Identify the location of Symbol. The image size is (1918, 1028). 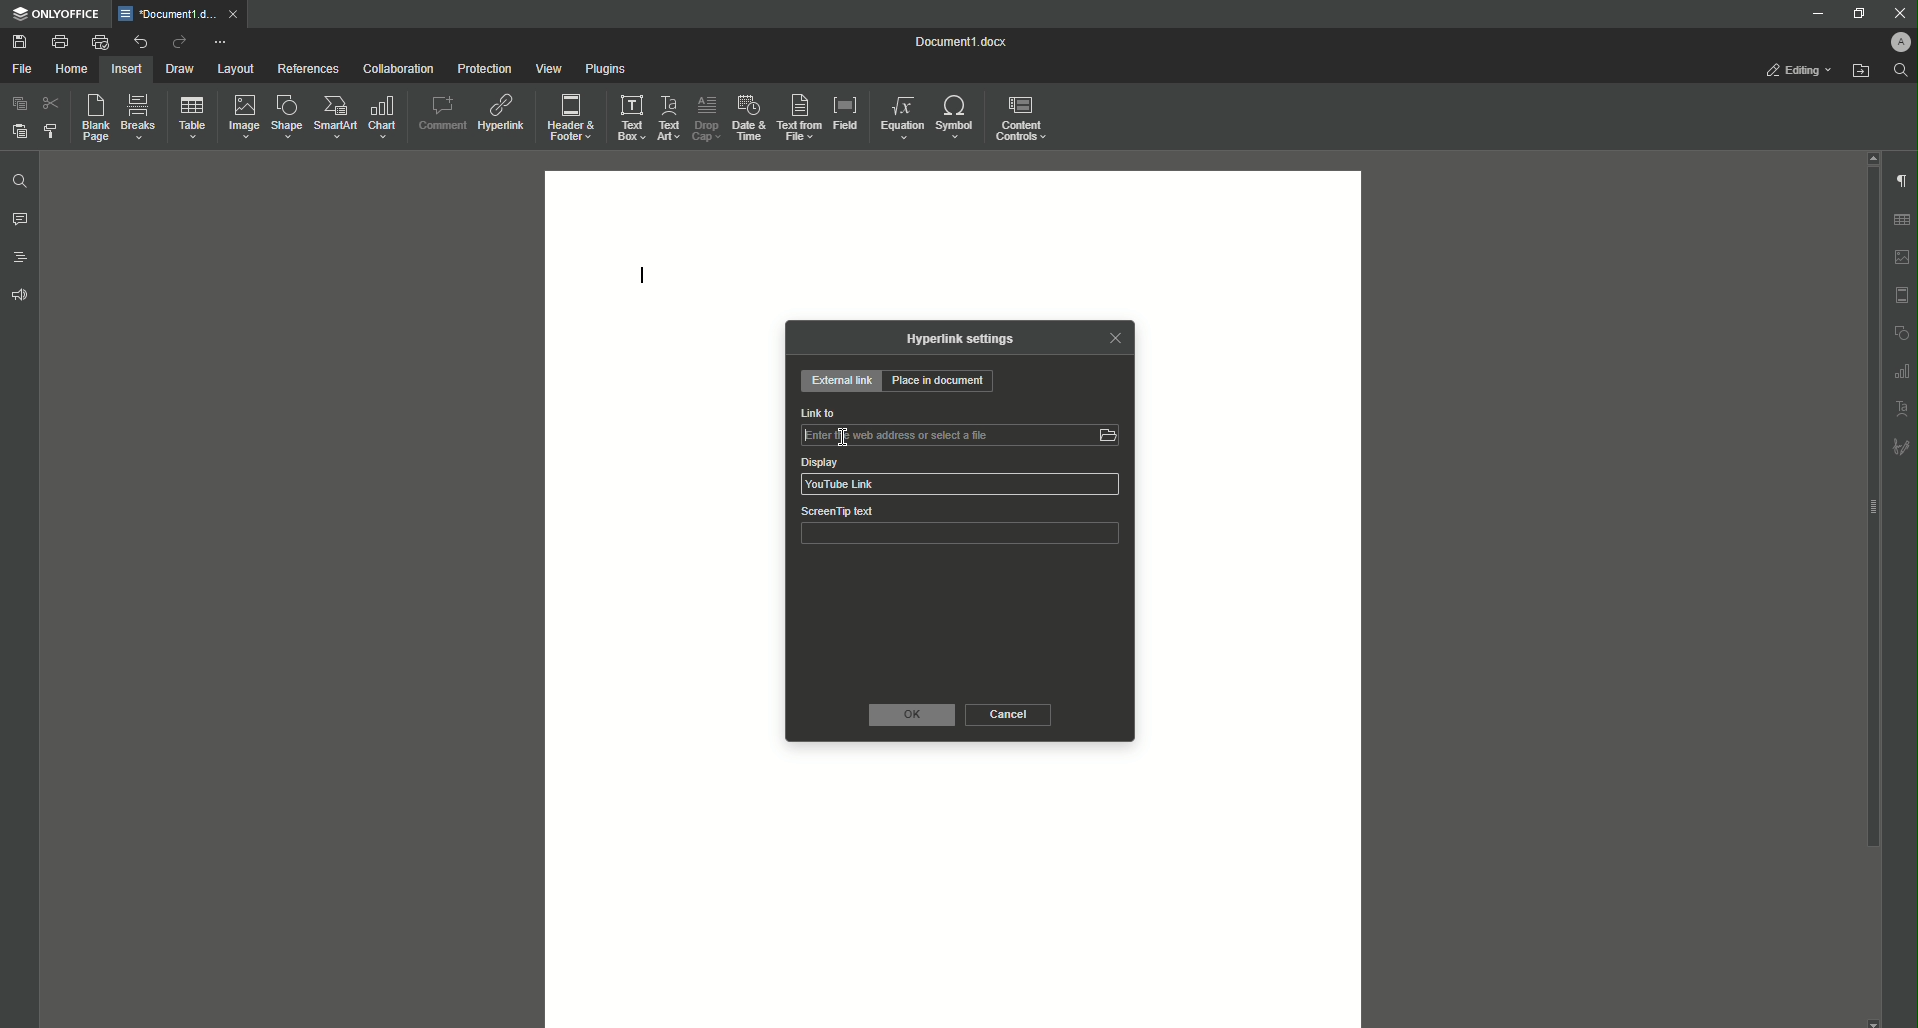
(957, 115).